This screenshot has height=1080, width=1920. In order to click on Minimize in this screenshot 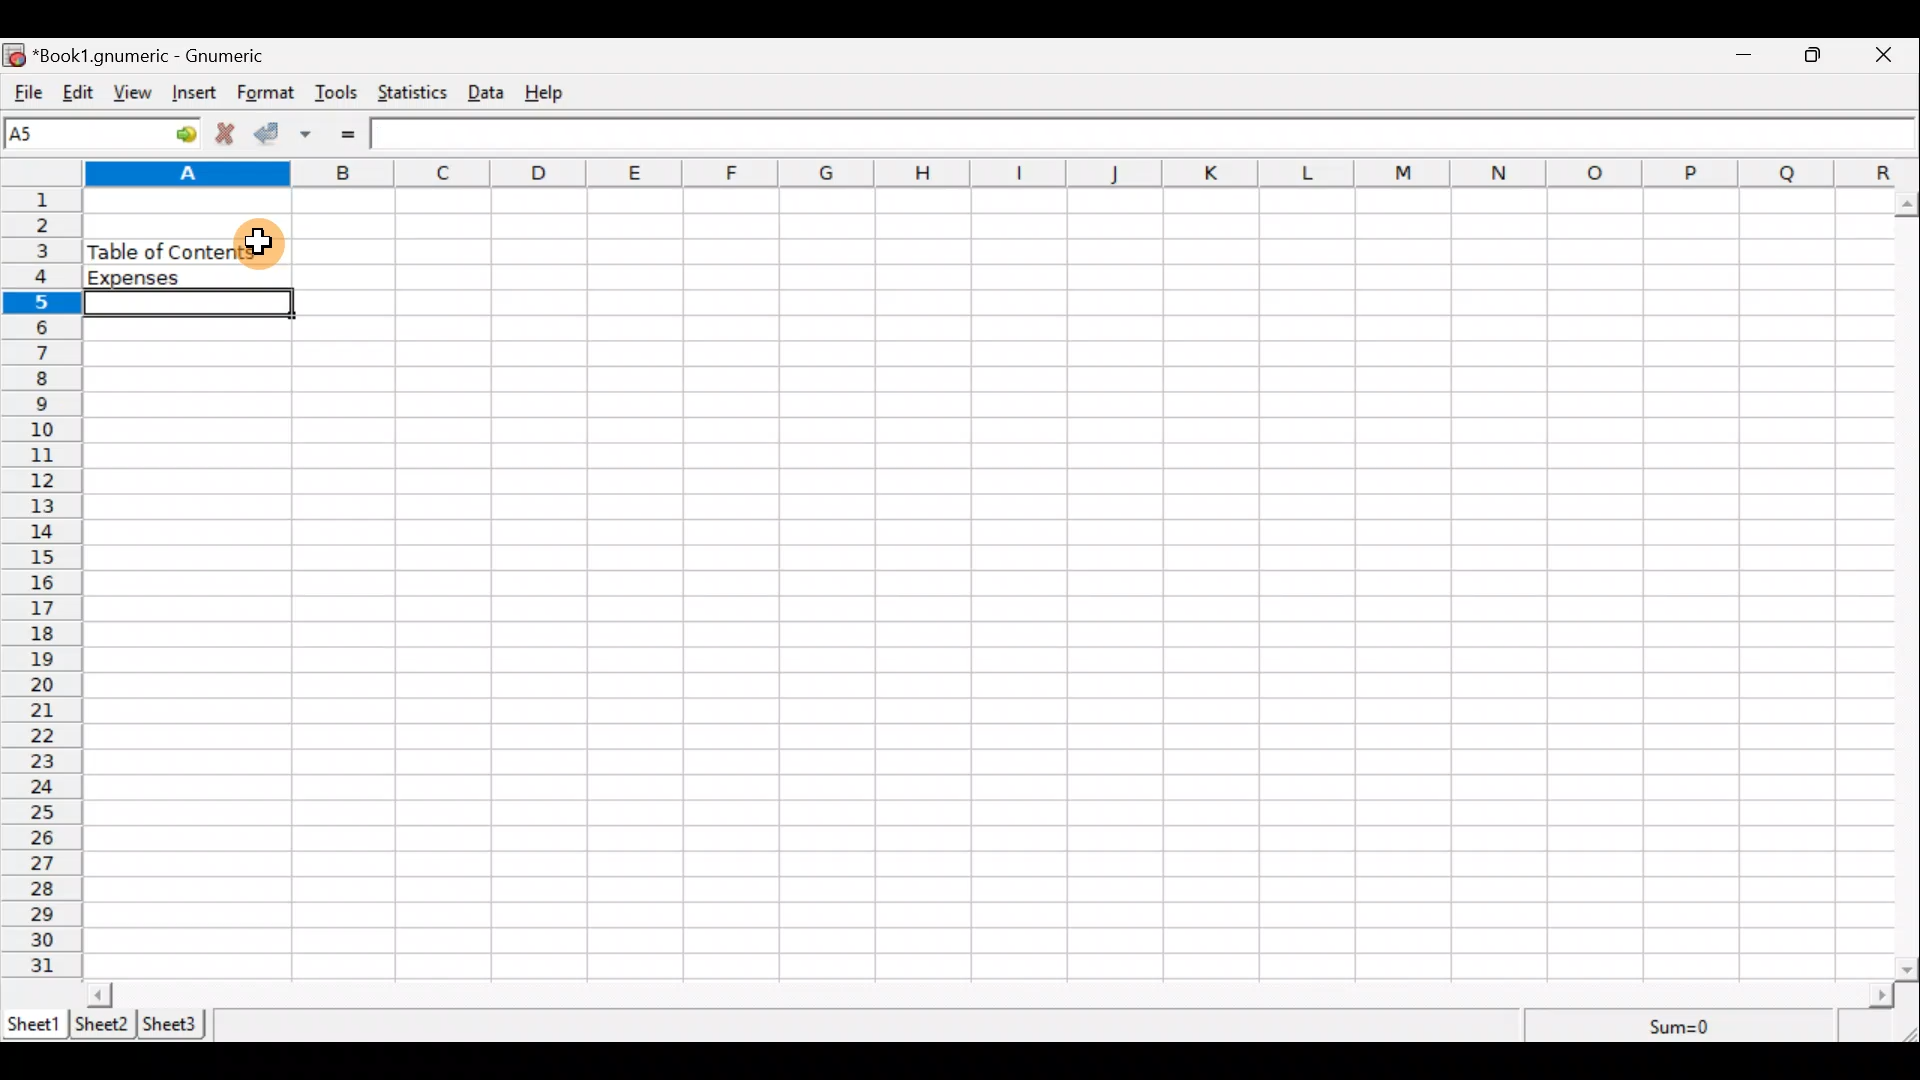, I will do `click(1745, 57)`.